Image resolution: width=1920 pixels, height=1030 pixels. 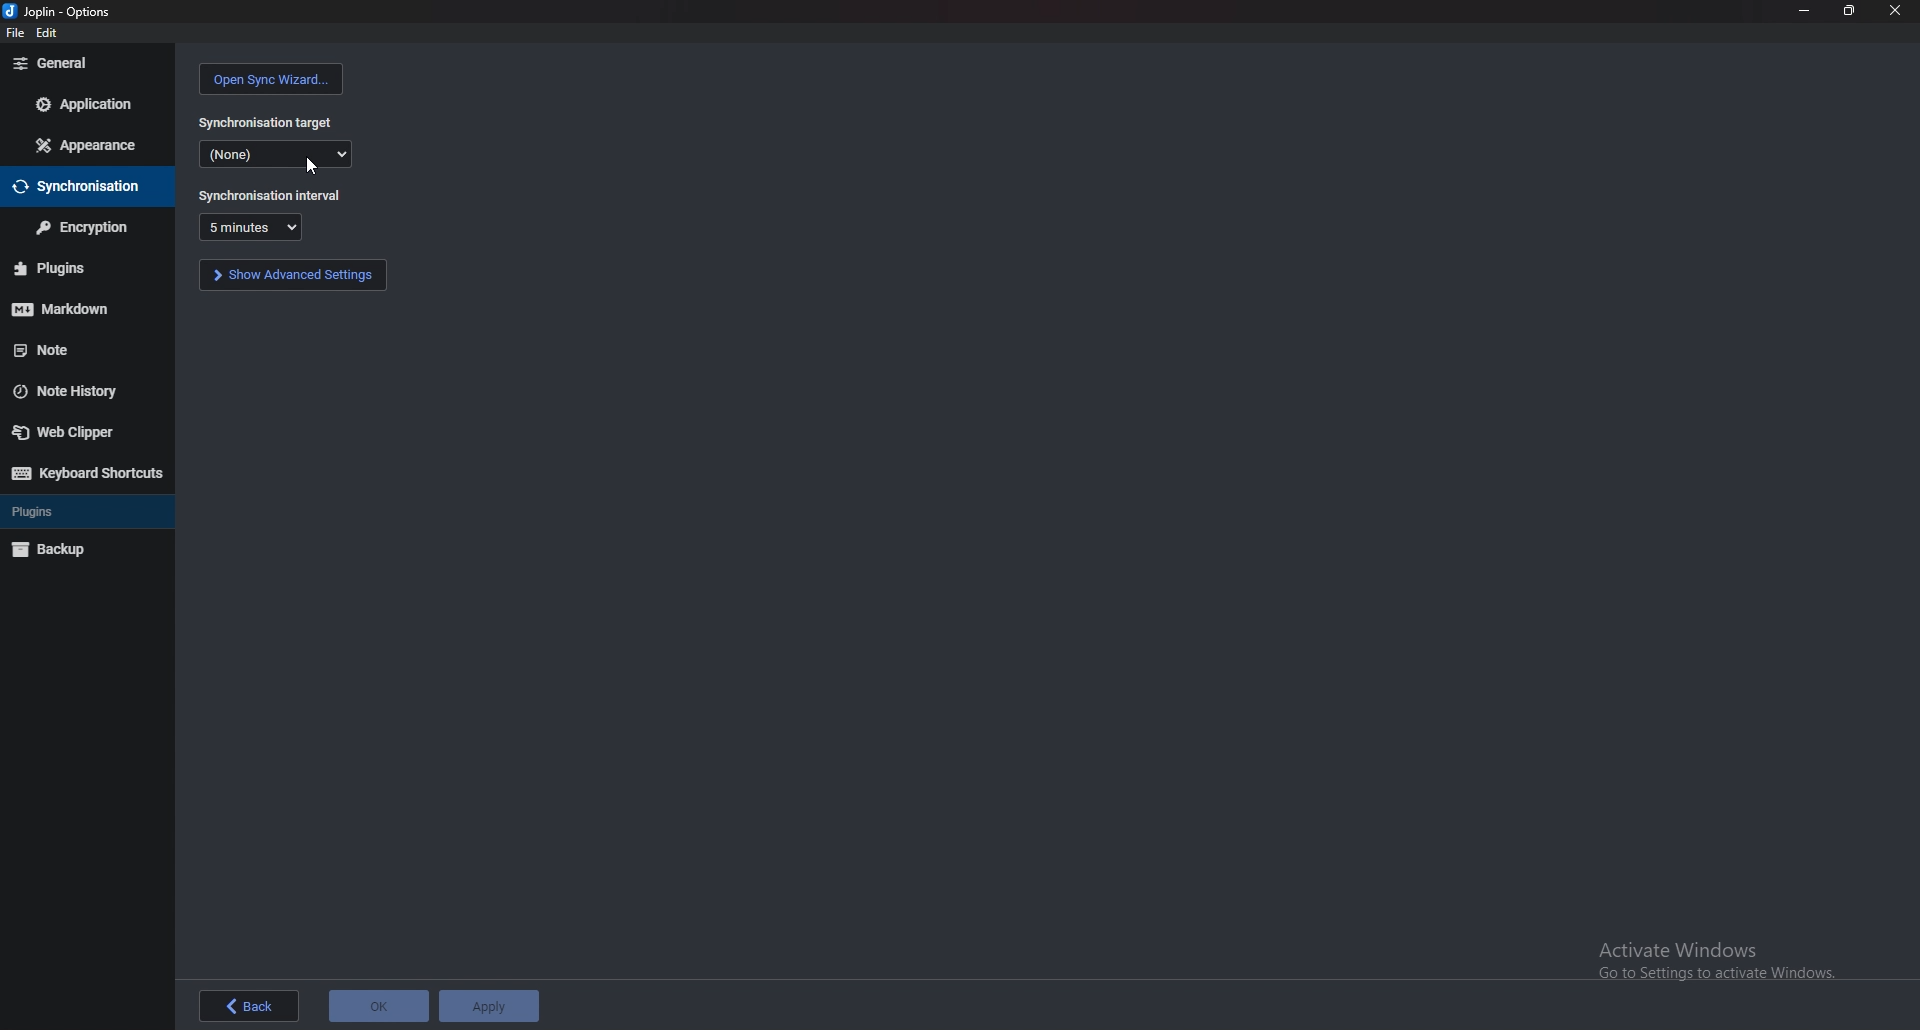 What do you see at coordinates (87, 227) in the screenshot?
I see `encryption` at bounding box center [87, 227].